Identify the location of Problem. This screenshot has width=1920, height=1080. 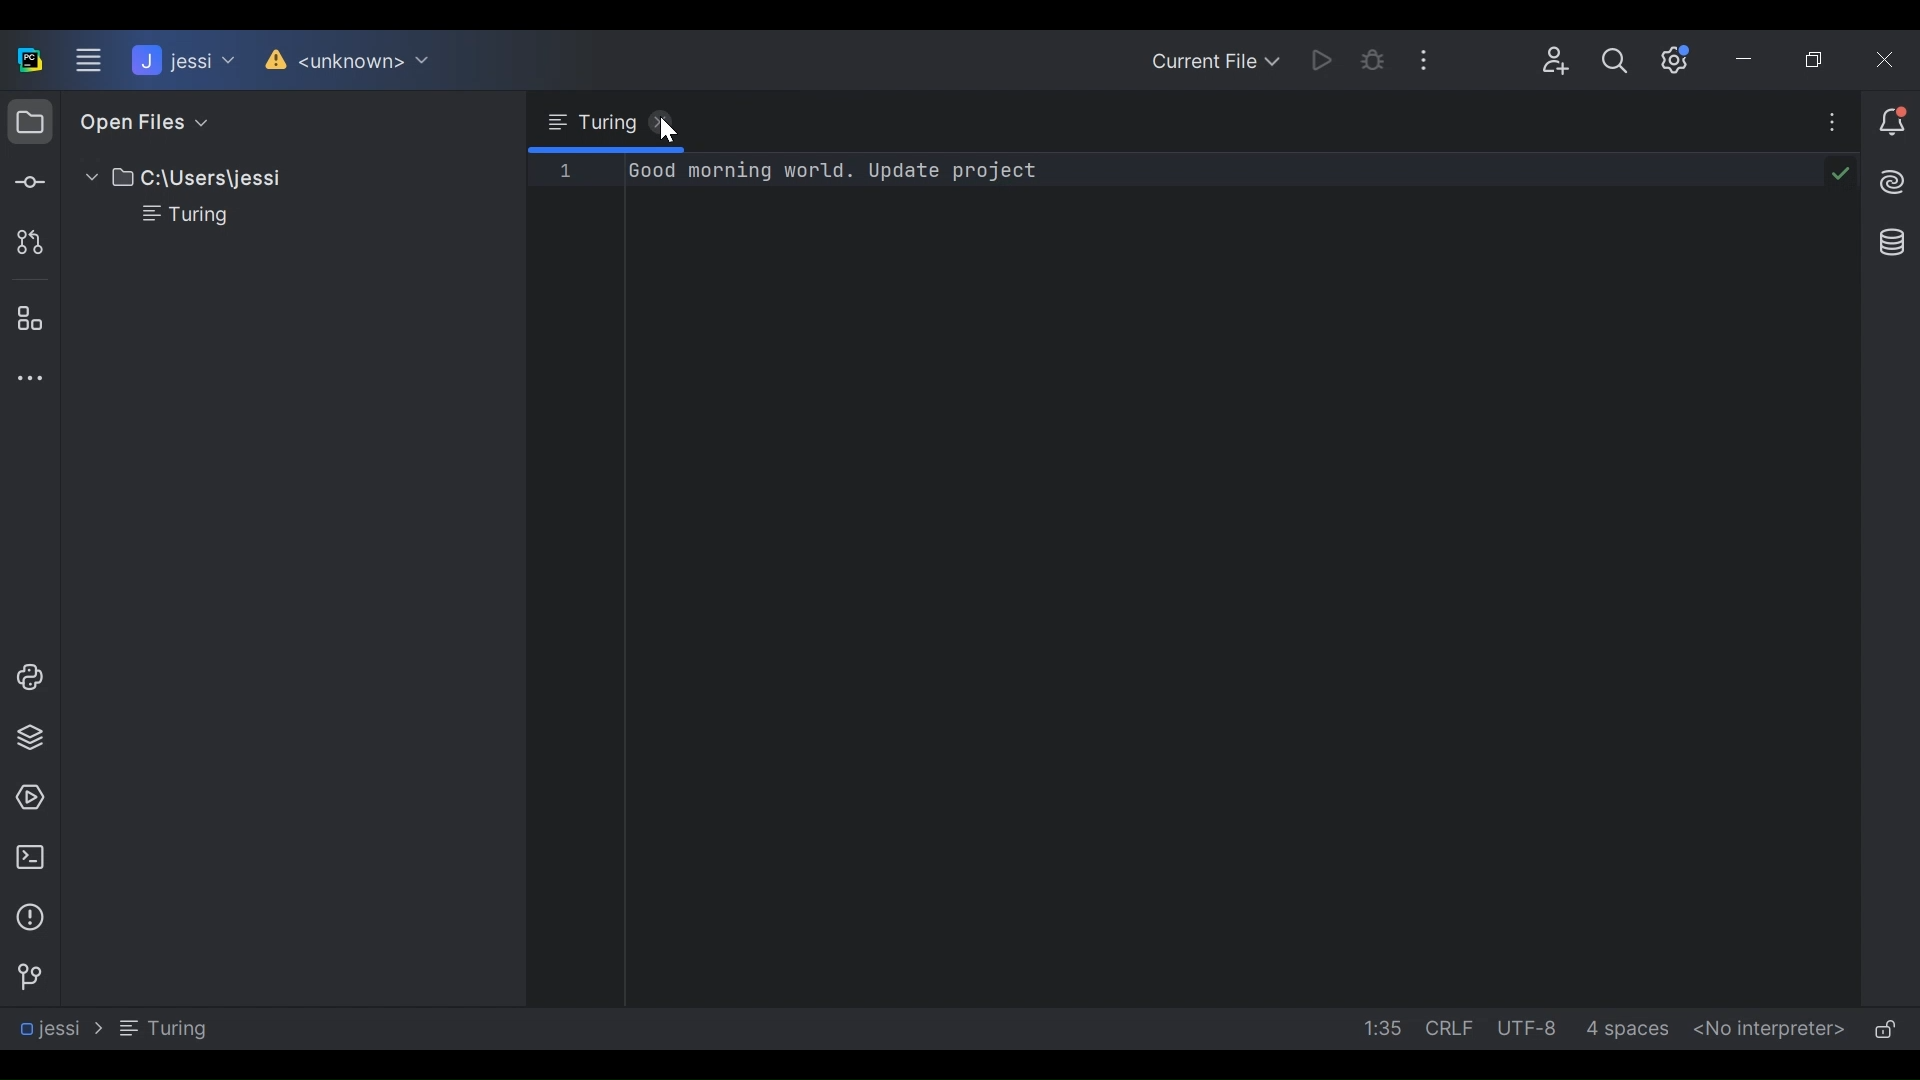
(28, 917).